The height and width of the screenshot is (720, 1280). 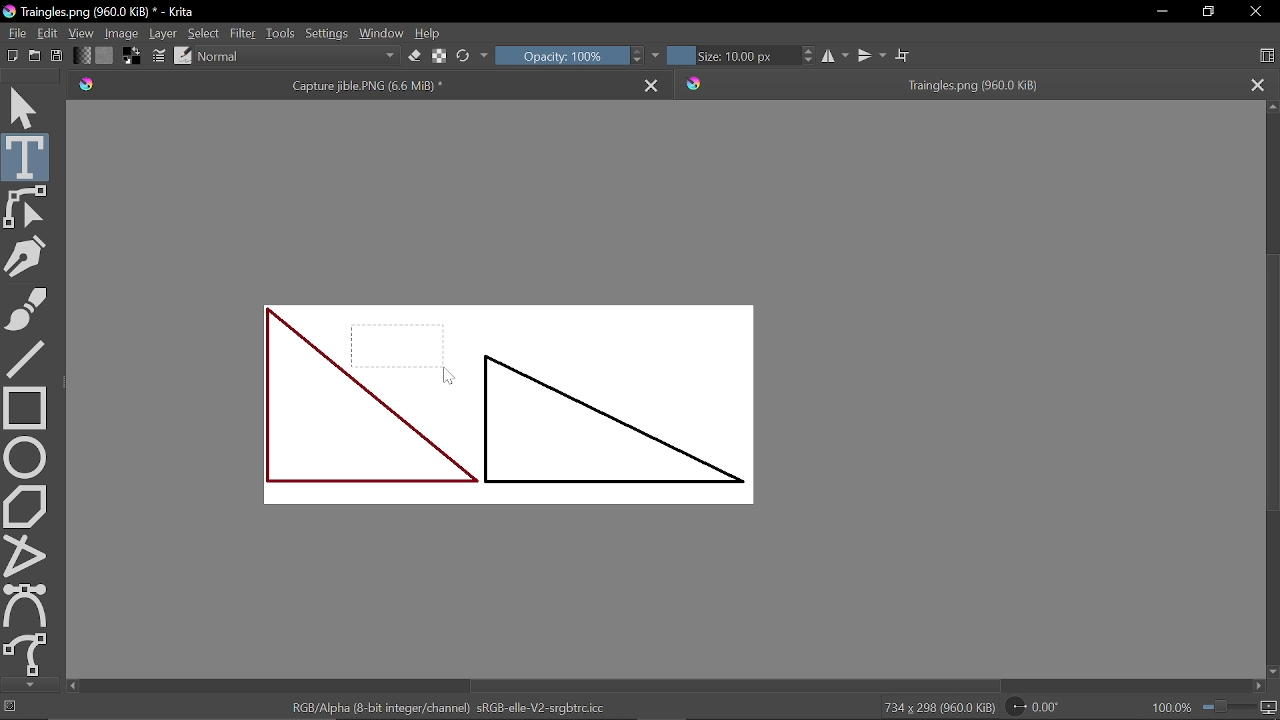 What do you see at coordinates (8, 708) in the screenshot?
I see `No selection` at bounding box center [8, 708].